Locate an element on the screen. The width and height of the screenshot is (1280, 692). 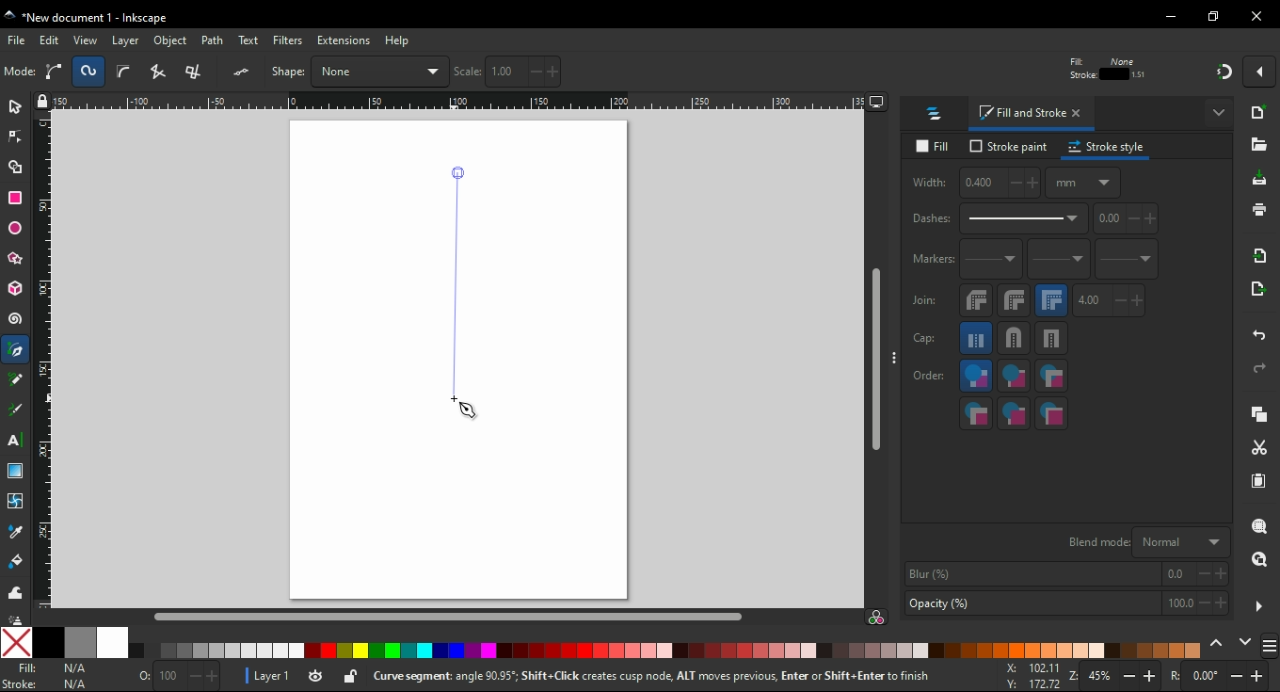
rasie to top is located at coordinates (328, 71).